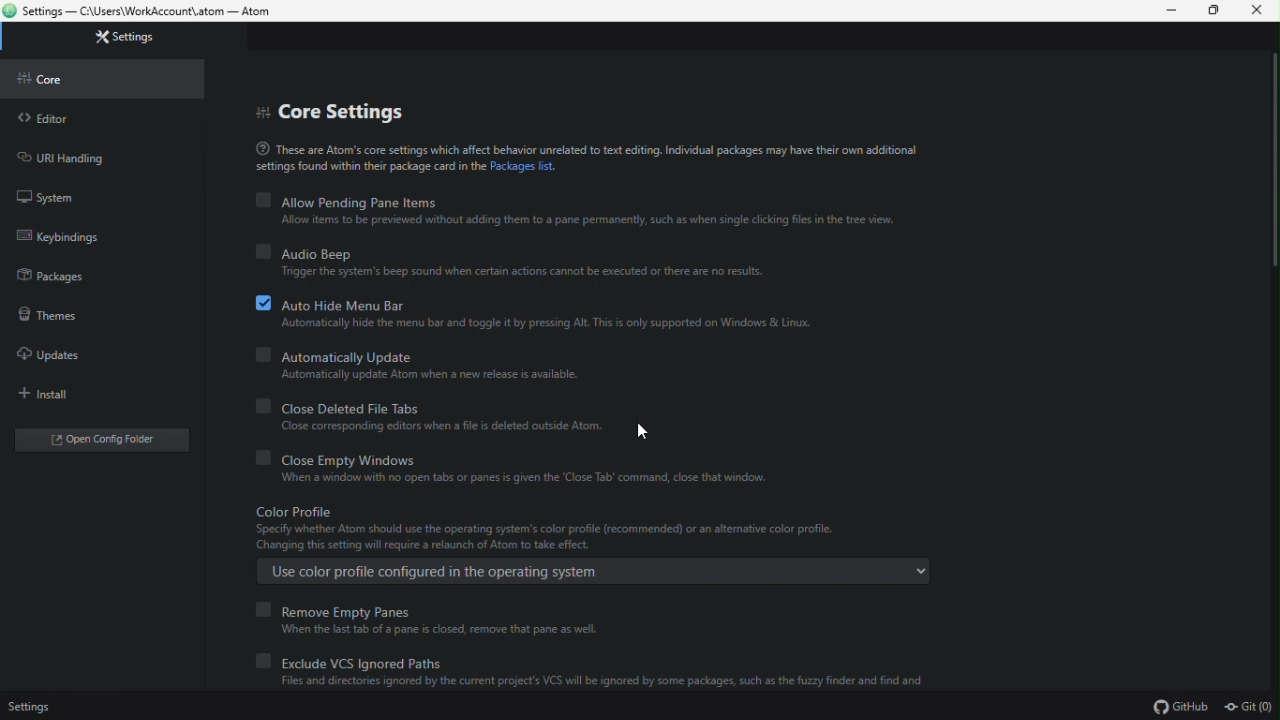 This screenshot has width=1280, height=720. Describe the element at coordinates (587, 220) in the screenshot. I see `Allow items to be previewed without adding them to a pane permanently, such as when single clicking files in the tree view.` at that location.